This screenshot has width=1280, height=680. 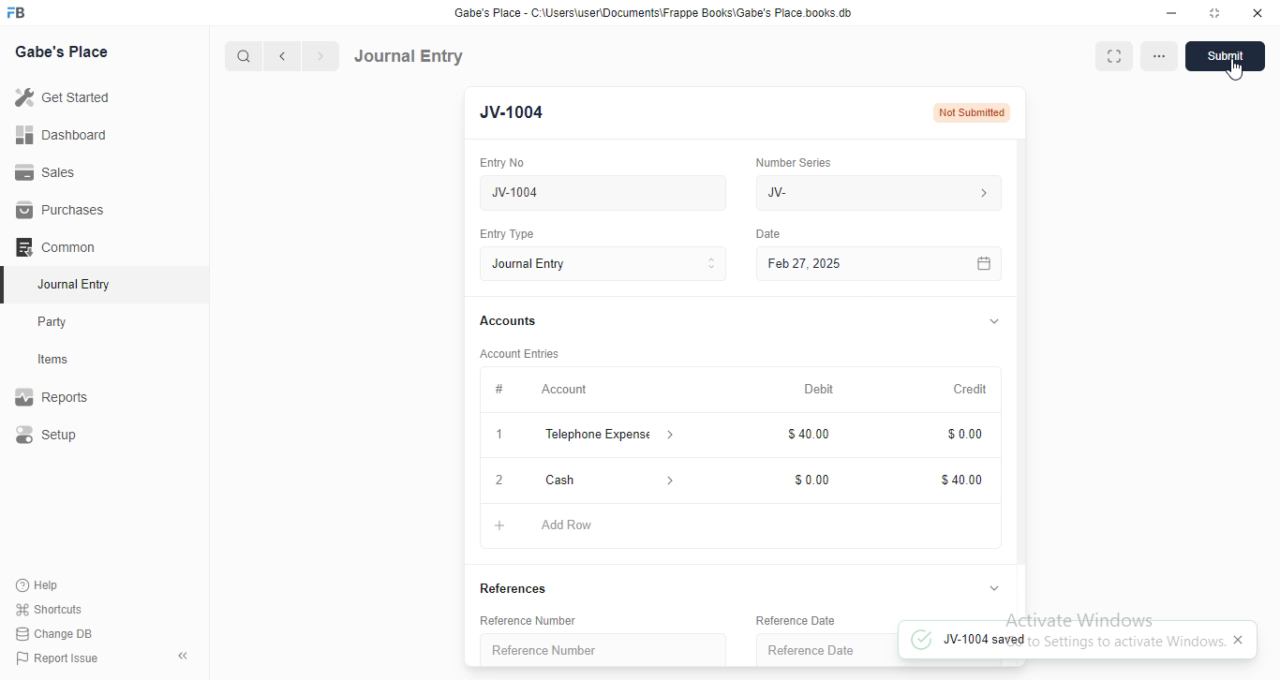 I want to click on ‘Number Series, so click(x=794, y=162).